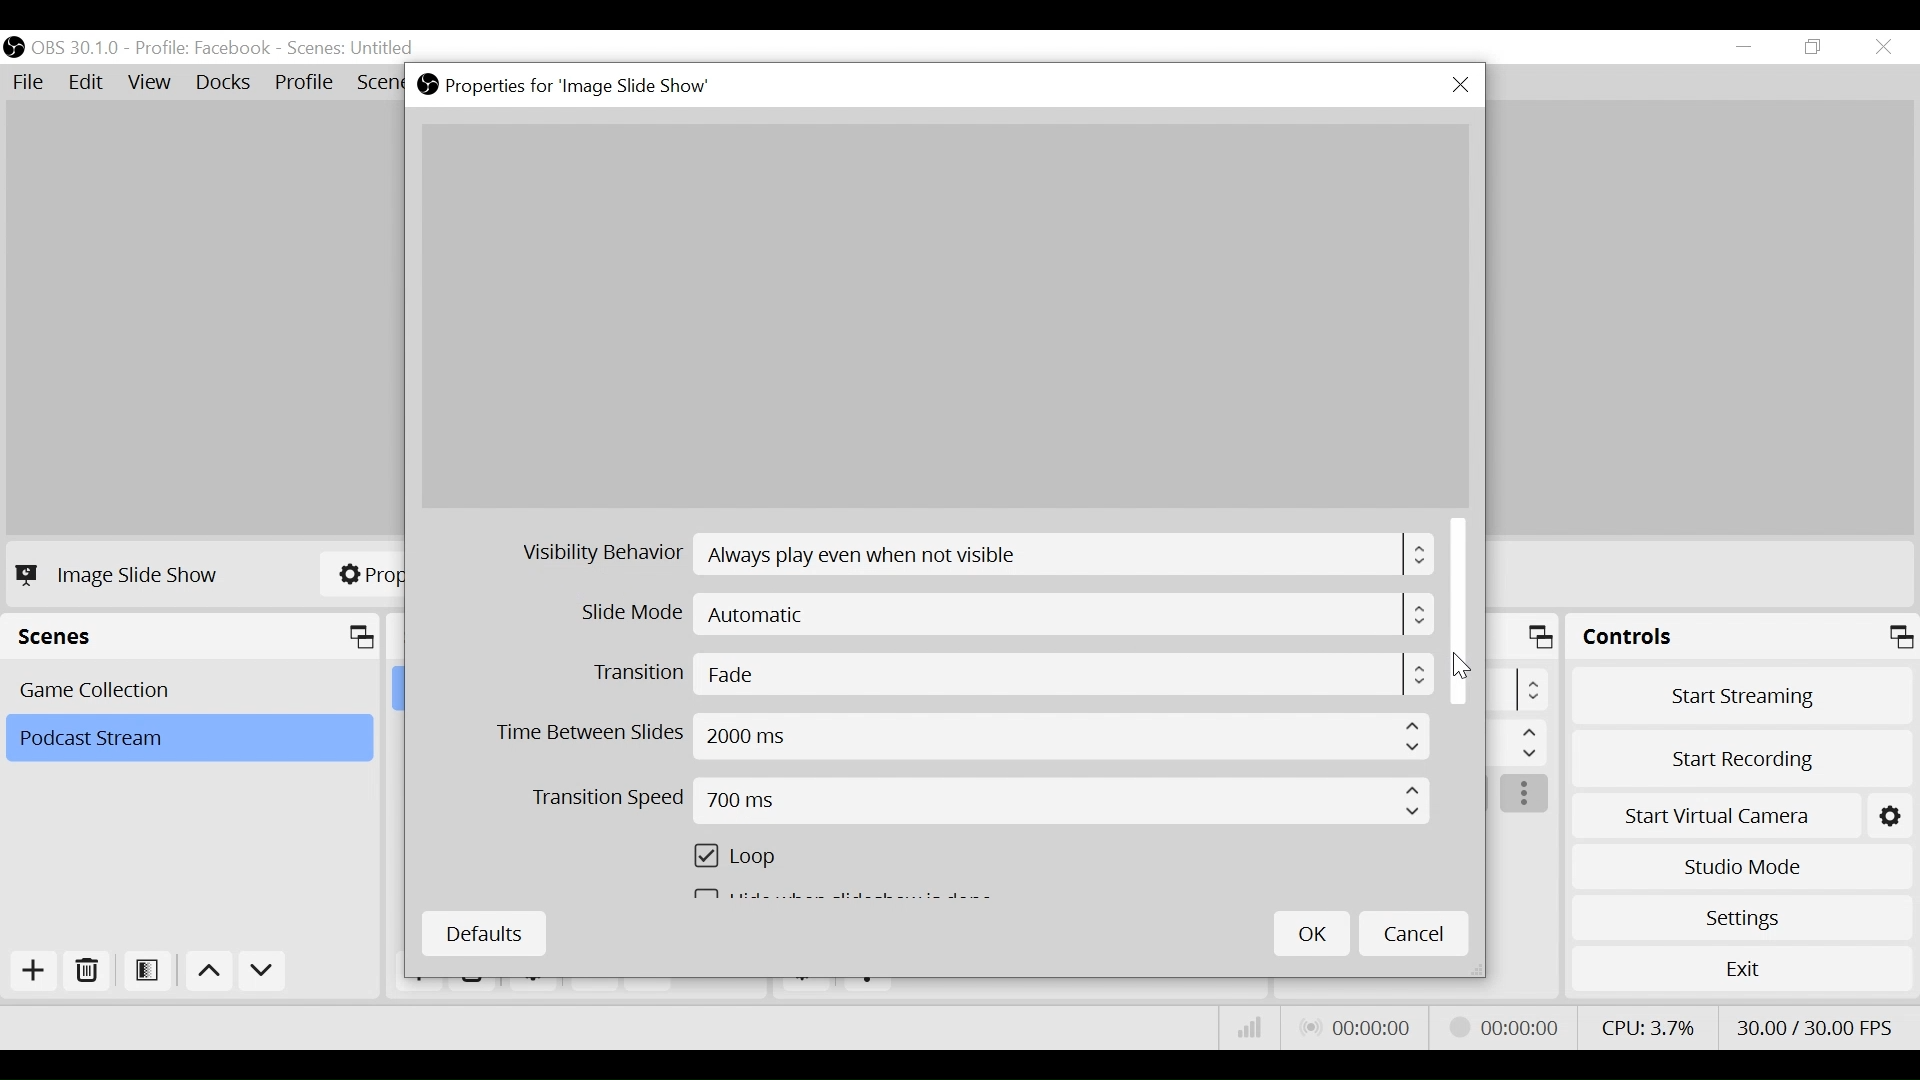 The width and height of the screenshot is (1920, 1080). Describe the element at coordinates (1414, 932) in the screenshot. I see `Cancel` at that location.